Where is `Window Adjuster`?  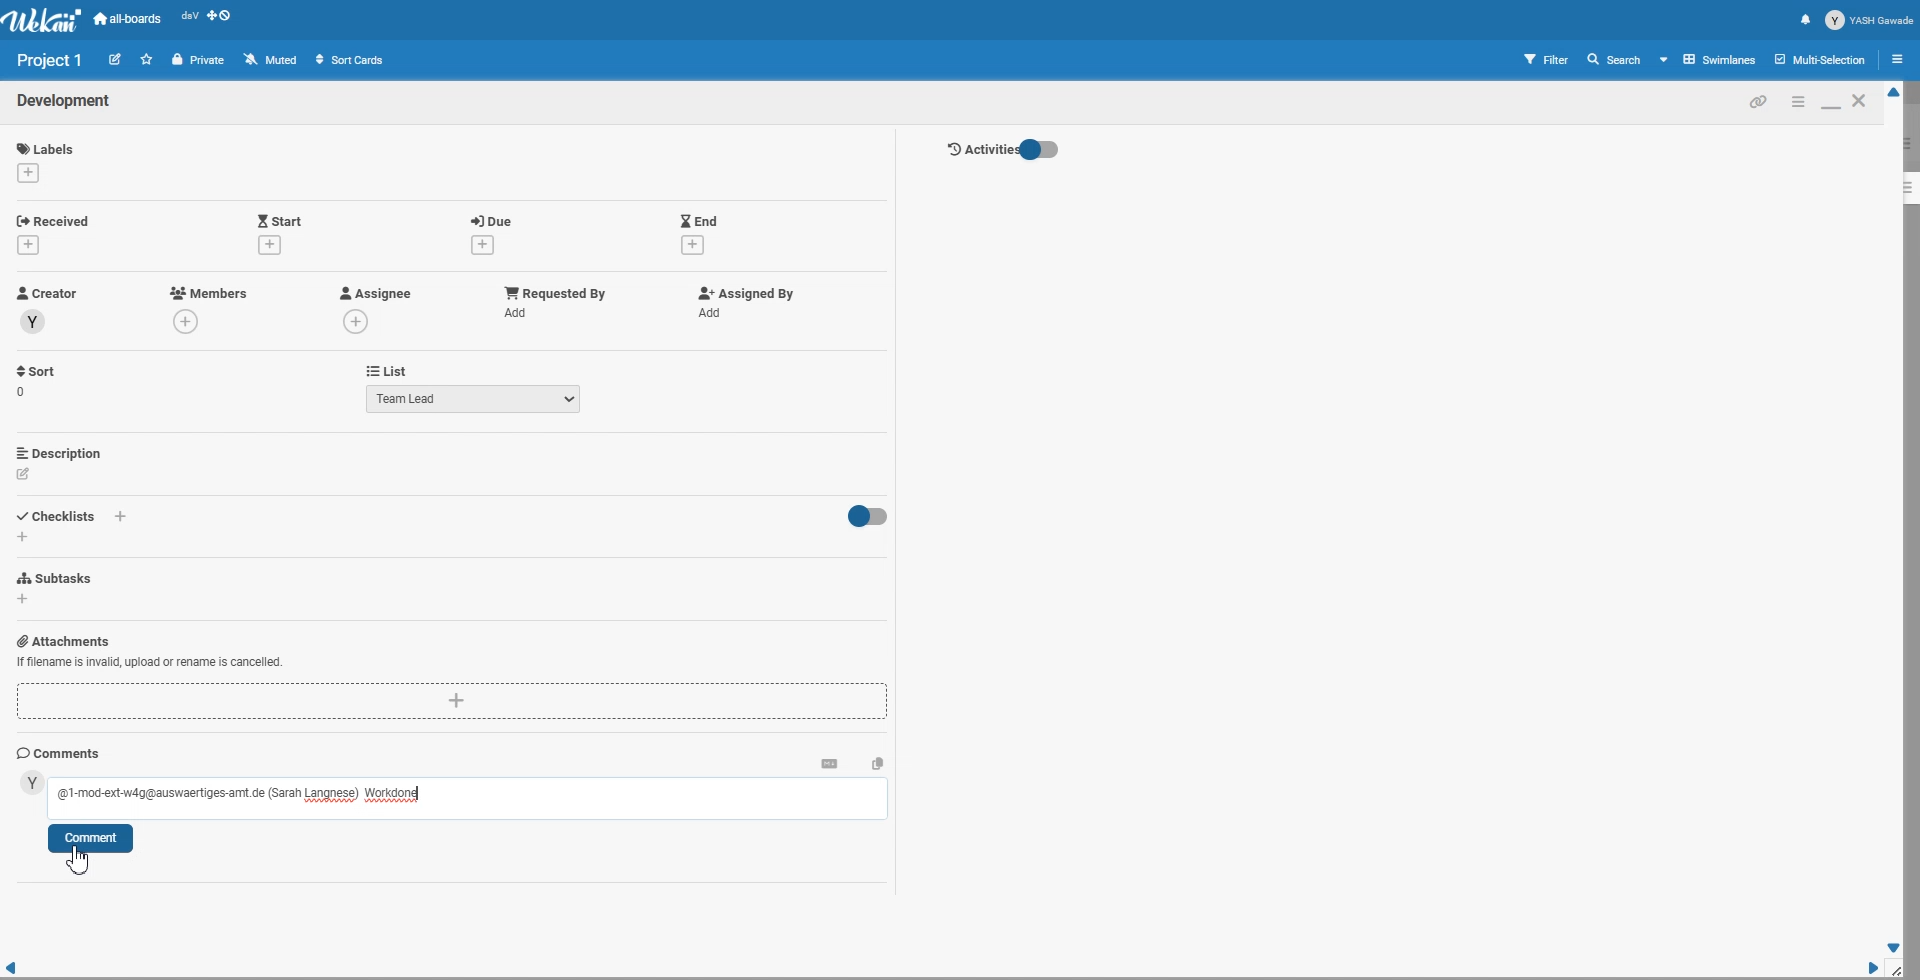
Window Adjuster is located at coordinates (1901, 970).